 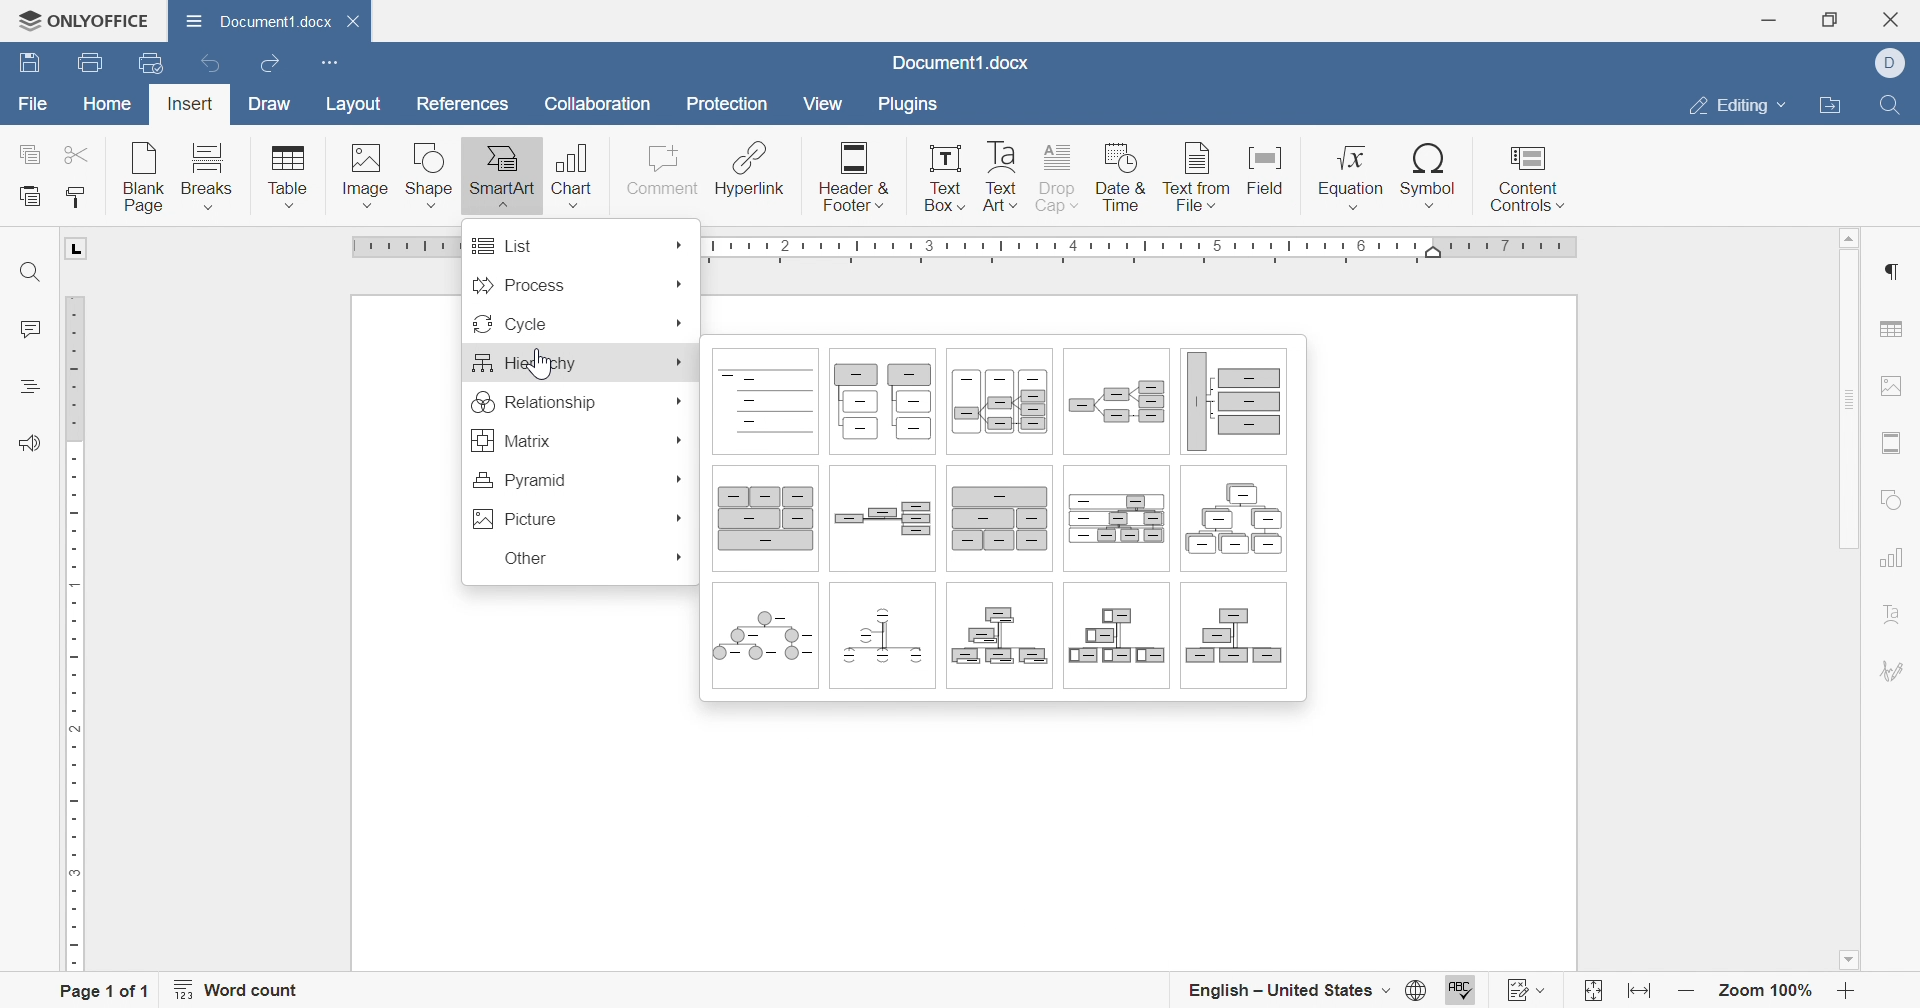 What do you see at coordinates (191, 105) in the screenshot?
I see `Insert` at bounding box center [191, 105].